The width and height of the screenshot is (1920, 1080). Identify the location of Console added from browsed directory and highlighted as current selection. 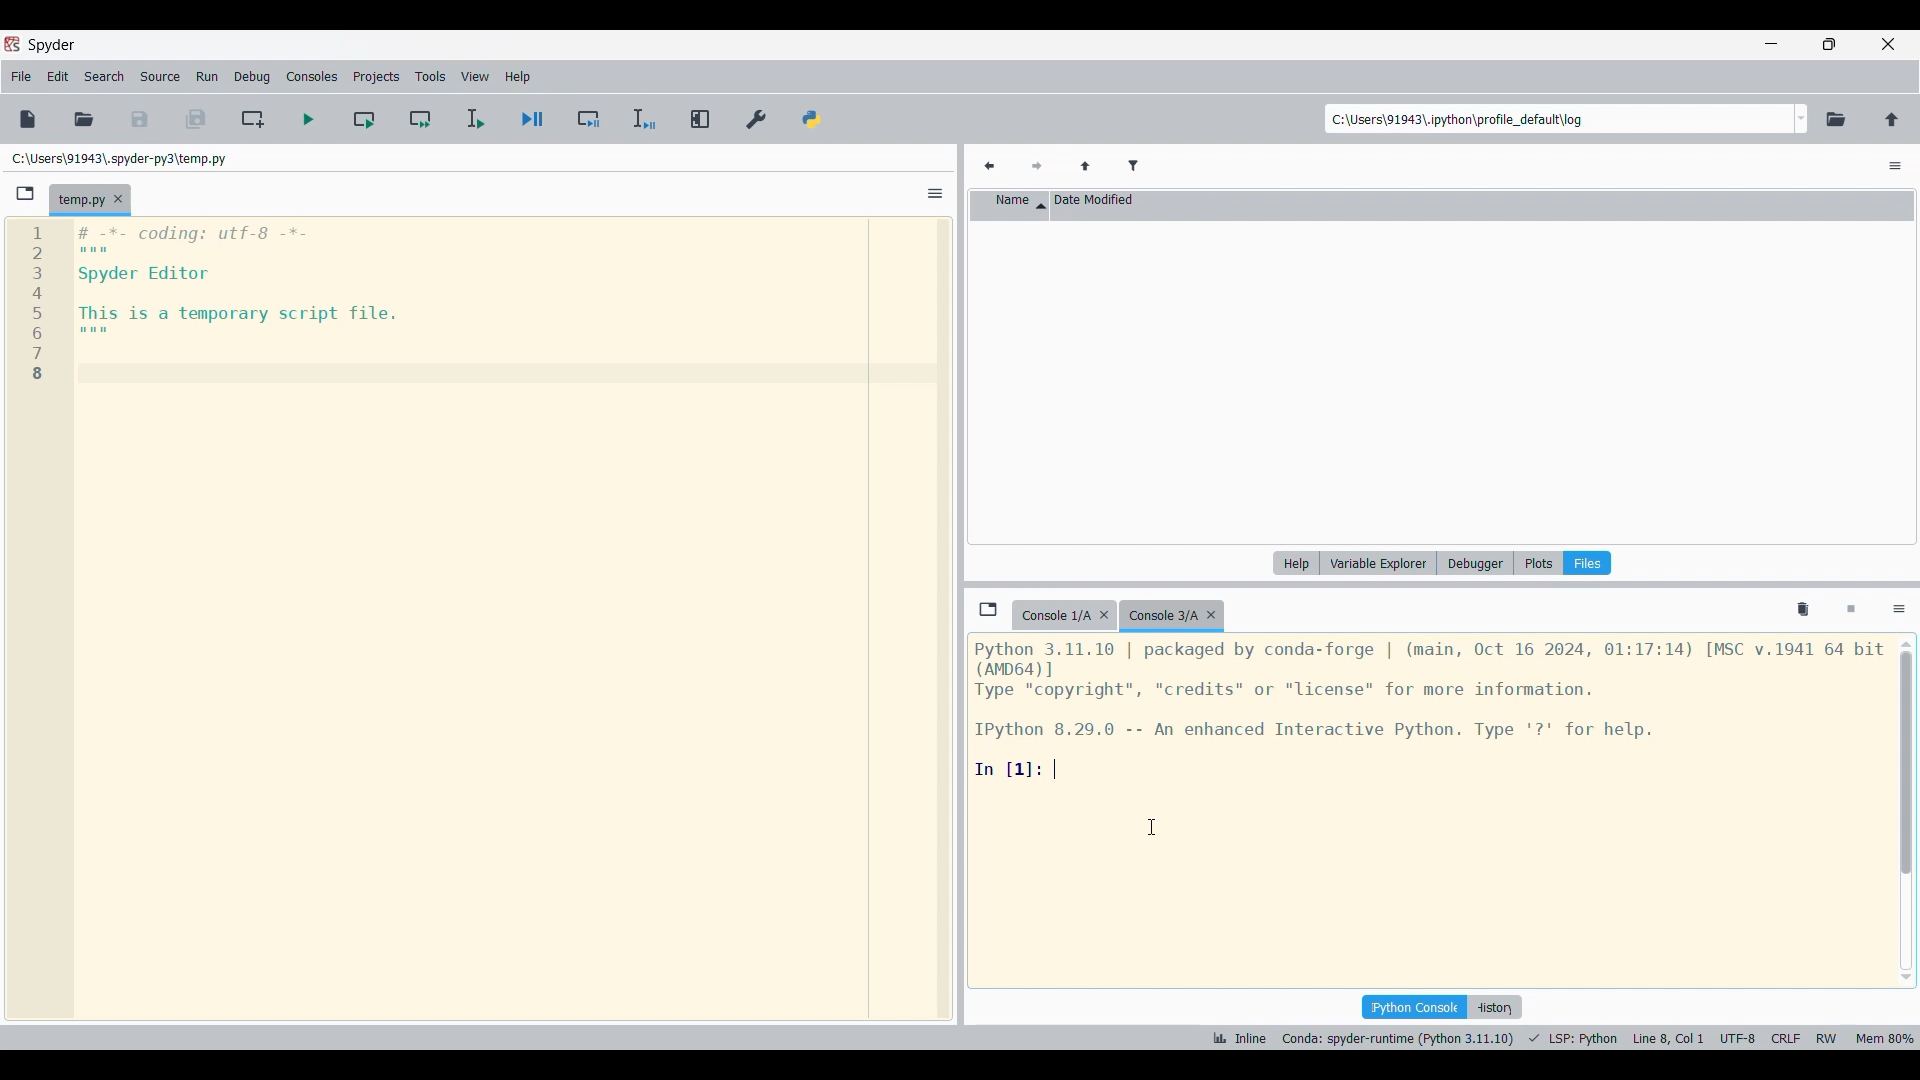
(1172, 616).